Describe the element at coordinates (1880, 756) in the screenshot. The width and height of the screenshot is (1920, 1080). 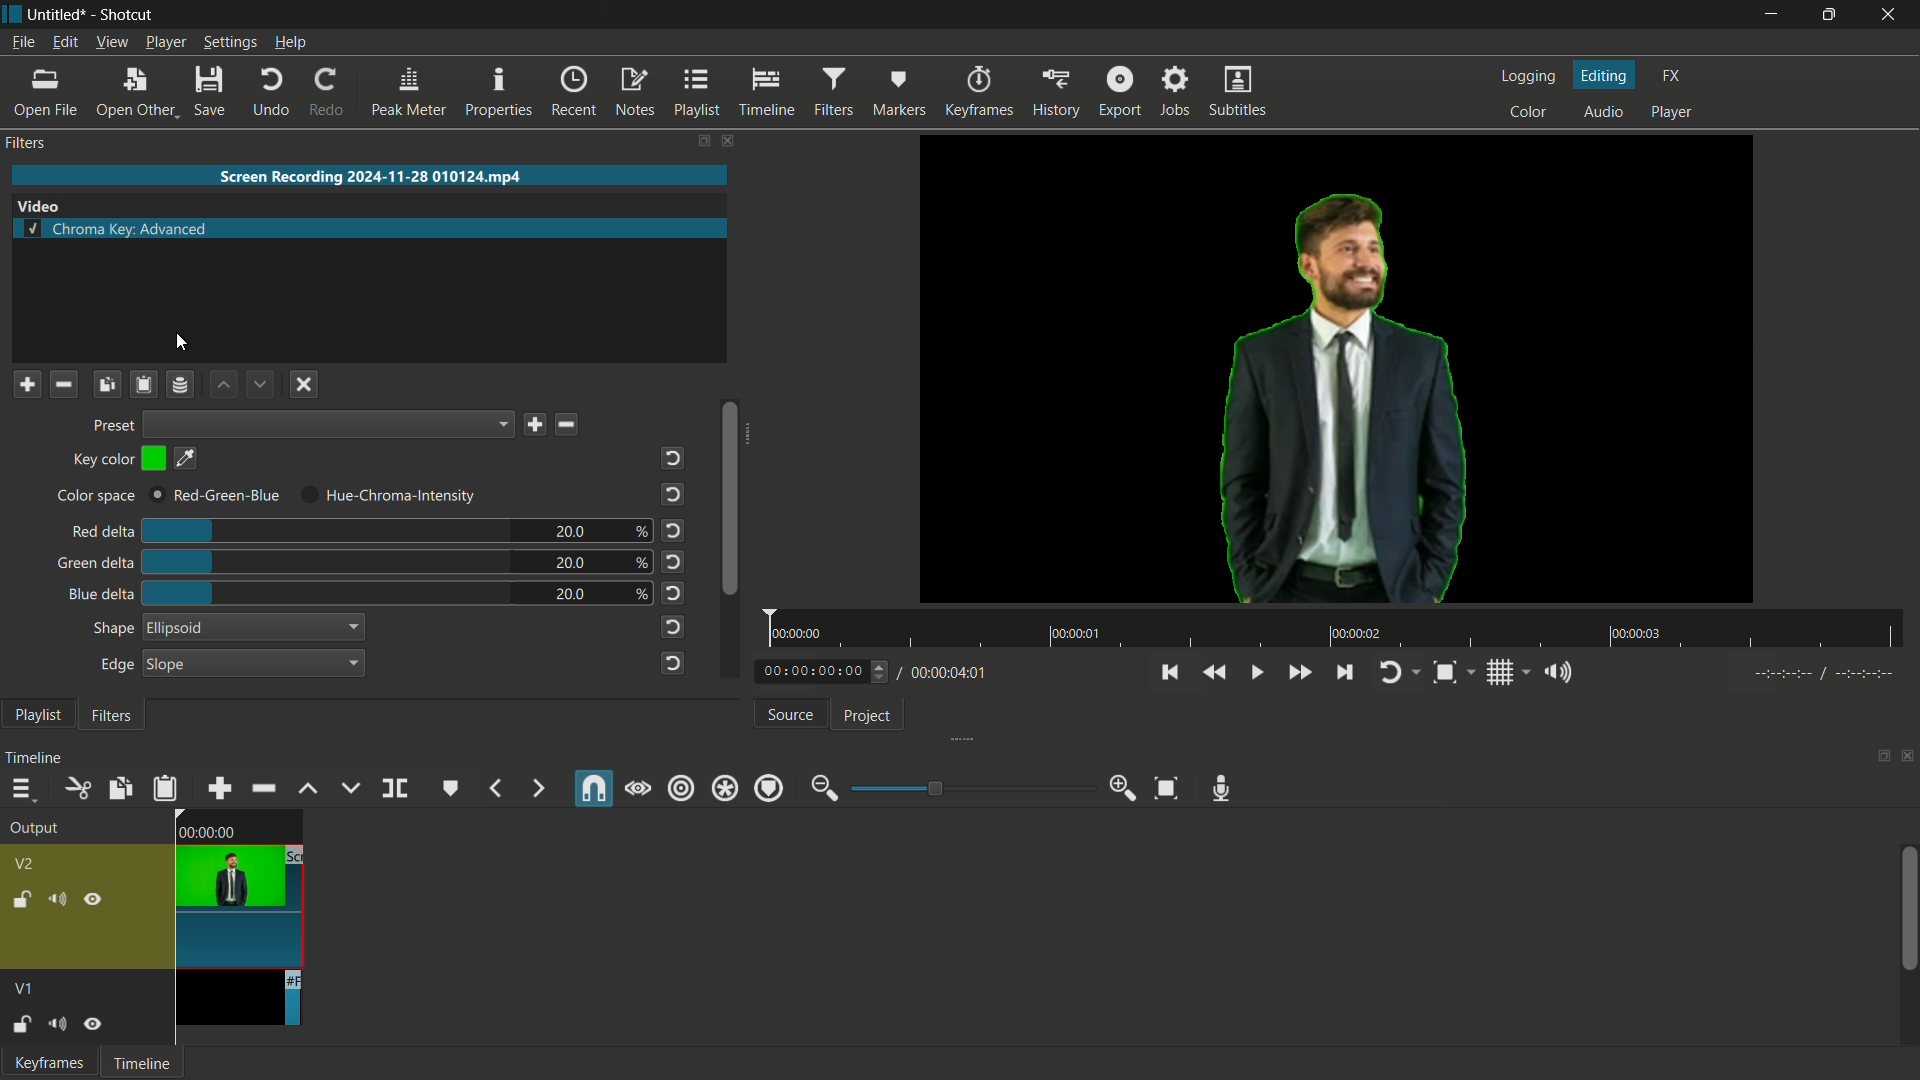
I see `change layout` at that location.